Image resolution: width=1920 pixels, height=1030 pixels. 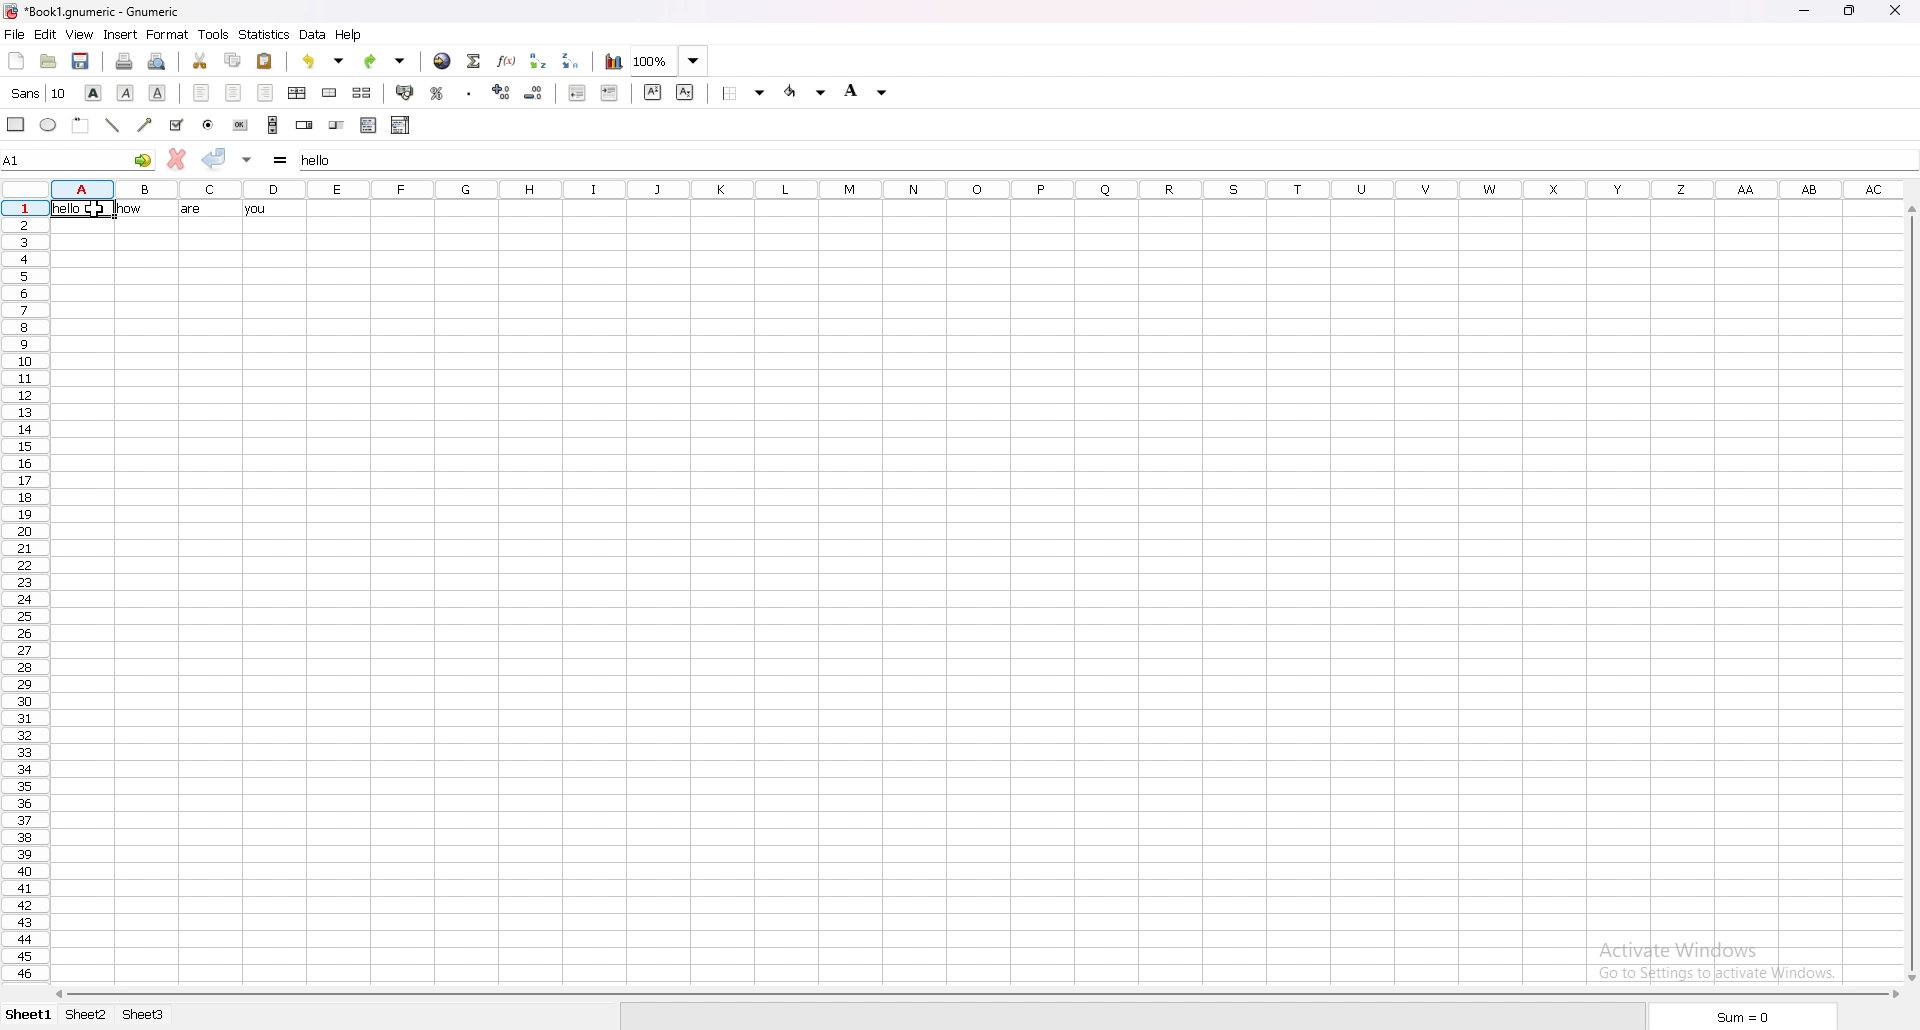 I want to click on minimize, so click(x=1810, y=9).